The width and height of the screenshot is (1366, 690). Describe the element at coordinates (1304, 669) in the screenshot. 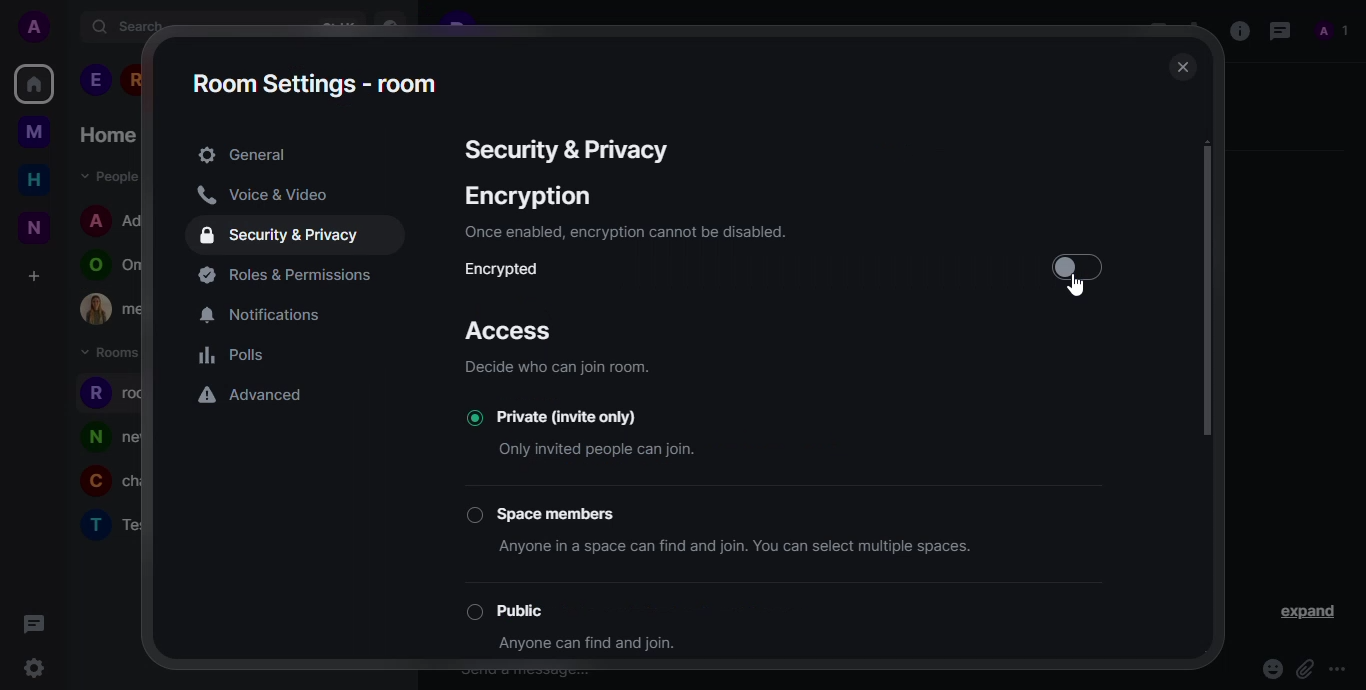

I see `attach` at that location.